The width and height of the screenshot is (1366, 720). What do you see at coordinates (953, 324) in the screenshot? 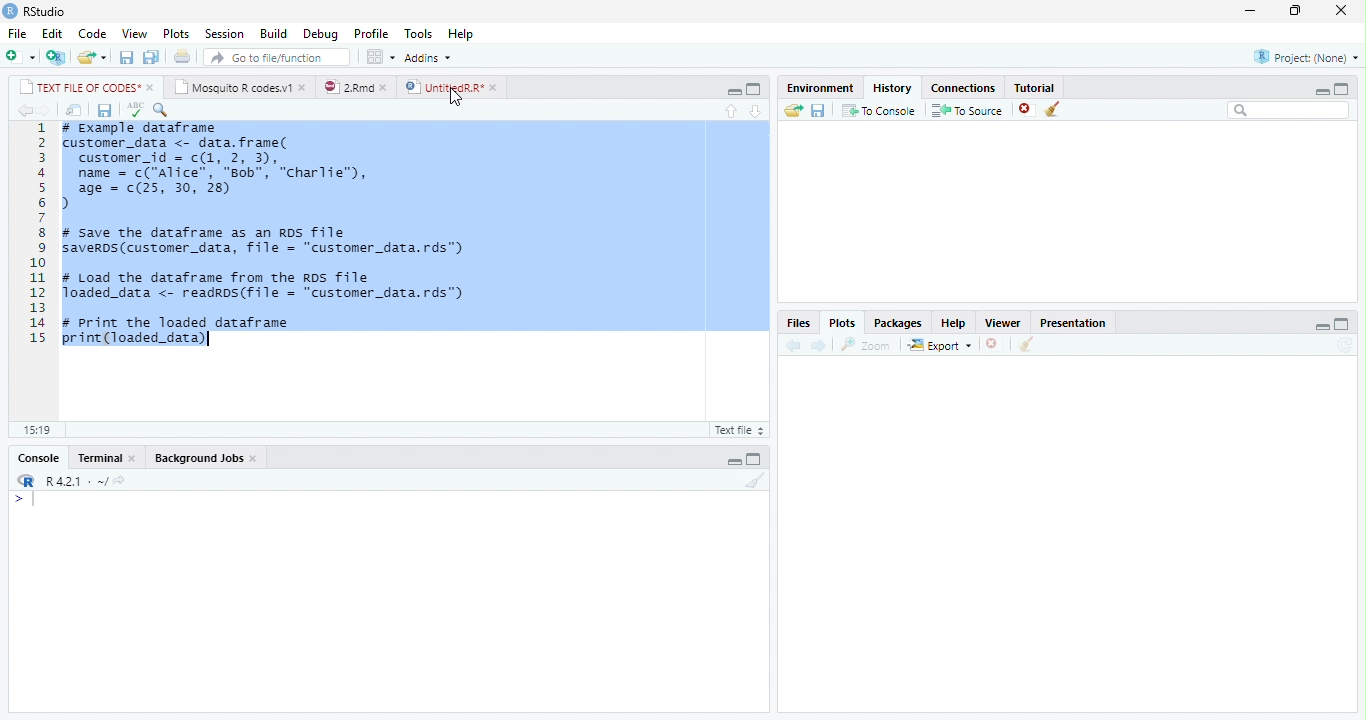
I see `Help` at bounding box center [953, 324].